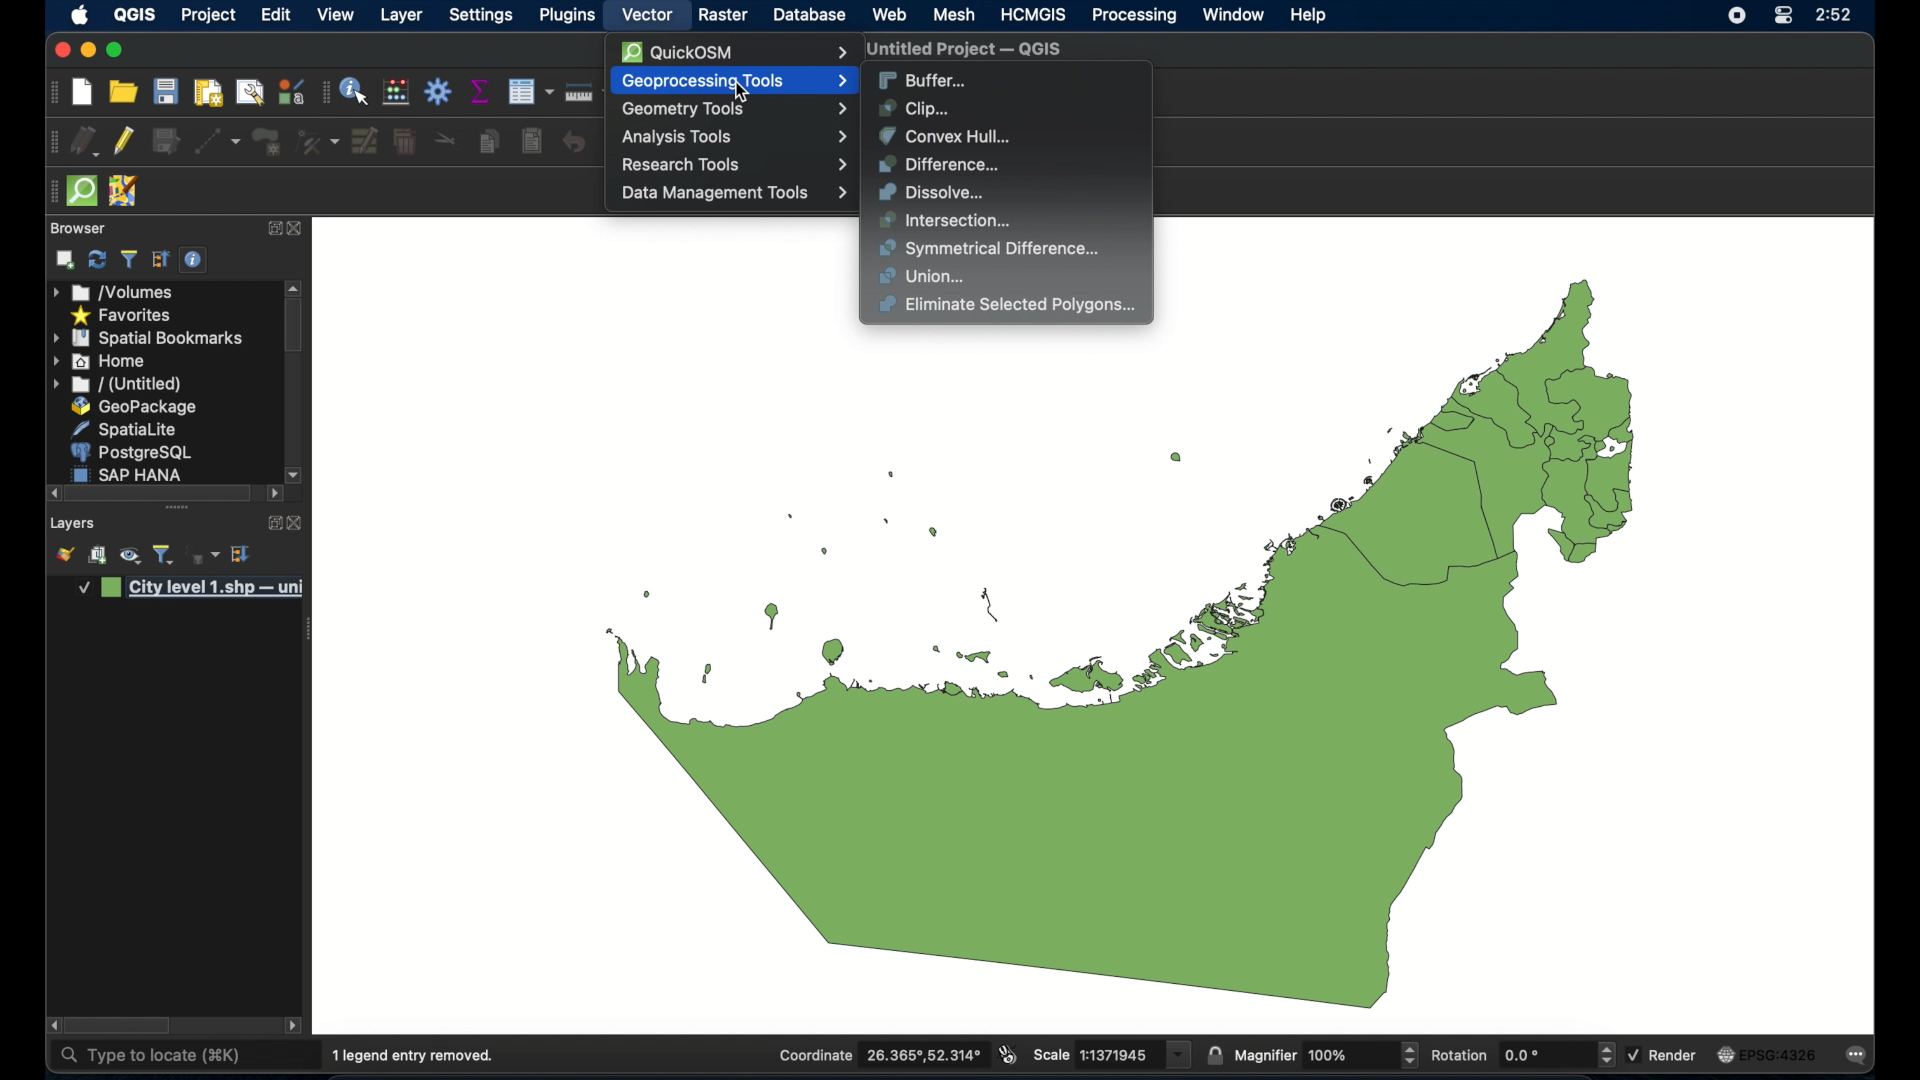 The image size is (1920, 1080). I want to click on scroll left arrow, so click(295, 1027).